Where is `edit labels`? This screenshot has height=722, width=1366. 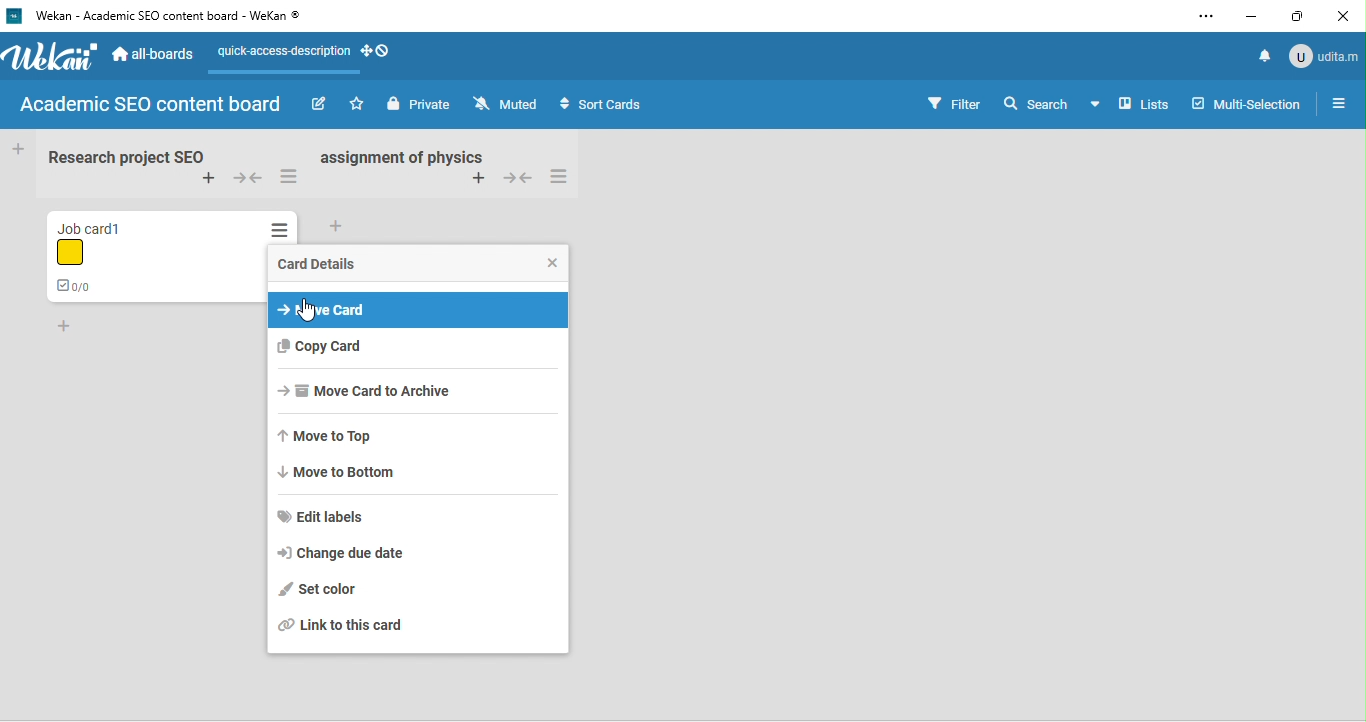
edit labels is located at coordinates (329, 518).